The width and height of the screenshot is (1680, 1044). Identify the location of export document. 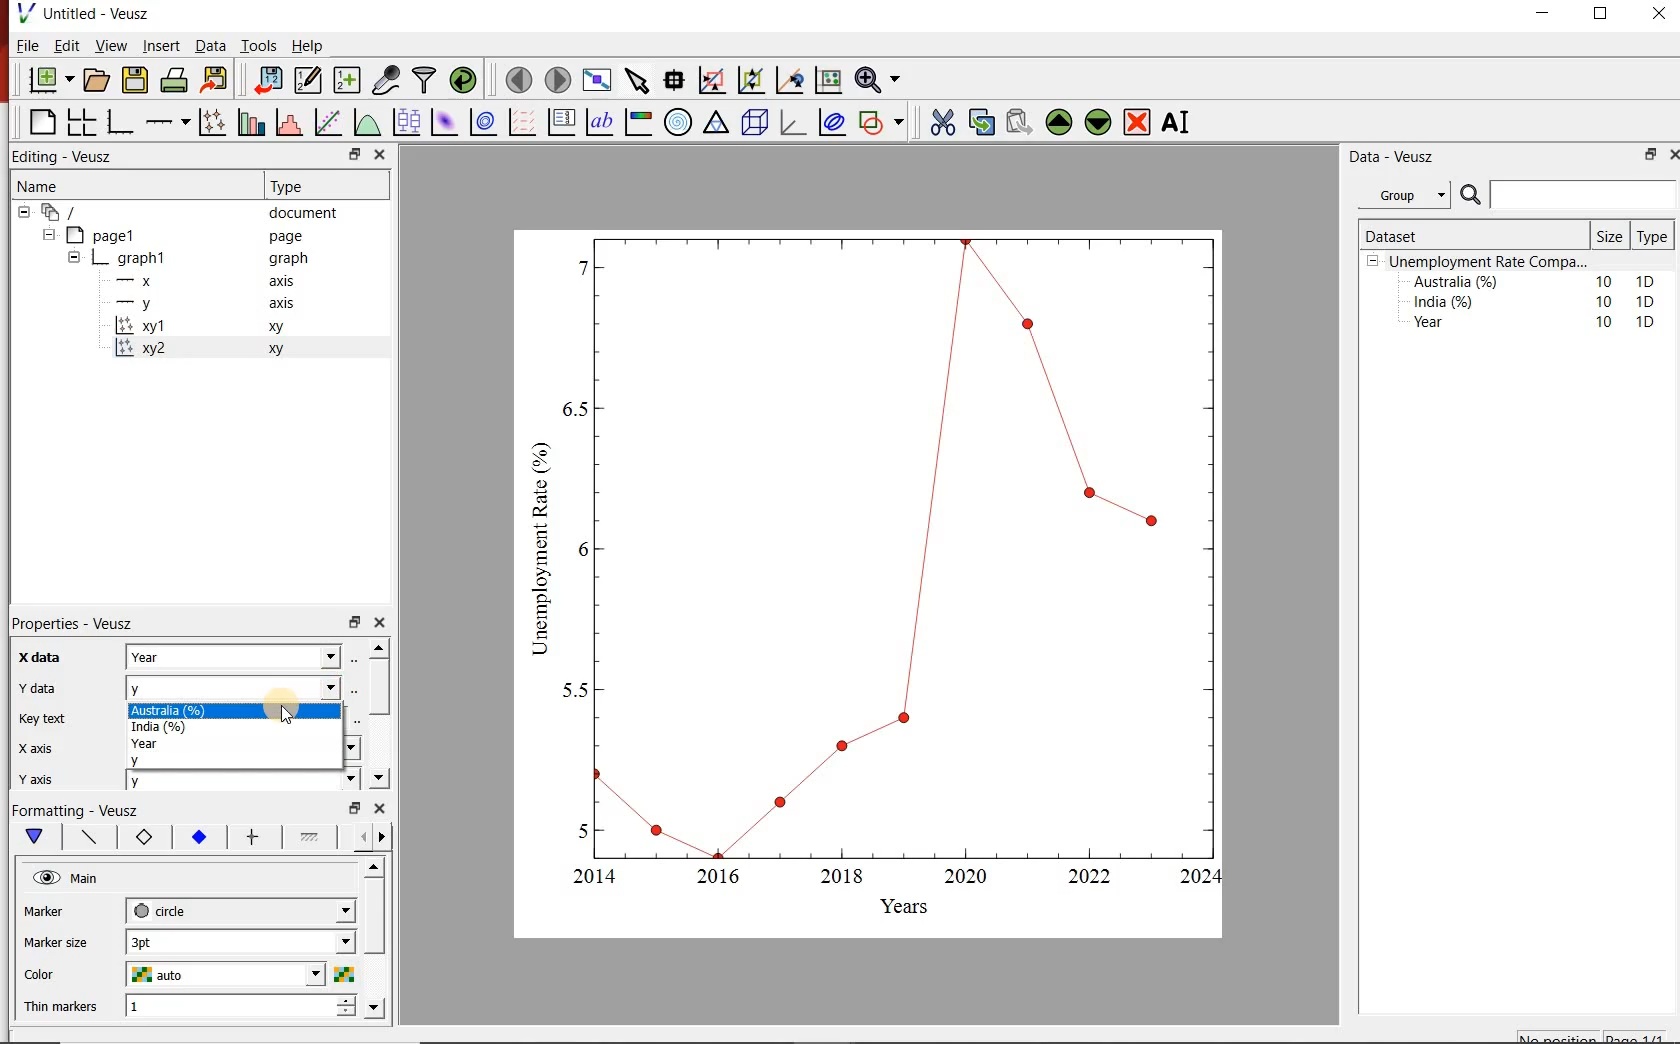
(217, 78).